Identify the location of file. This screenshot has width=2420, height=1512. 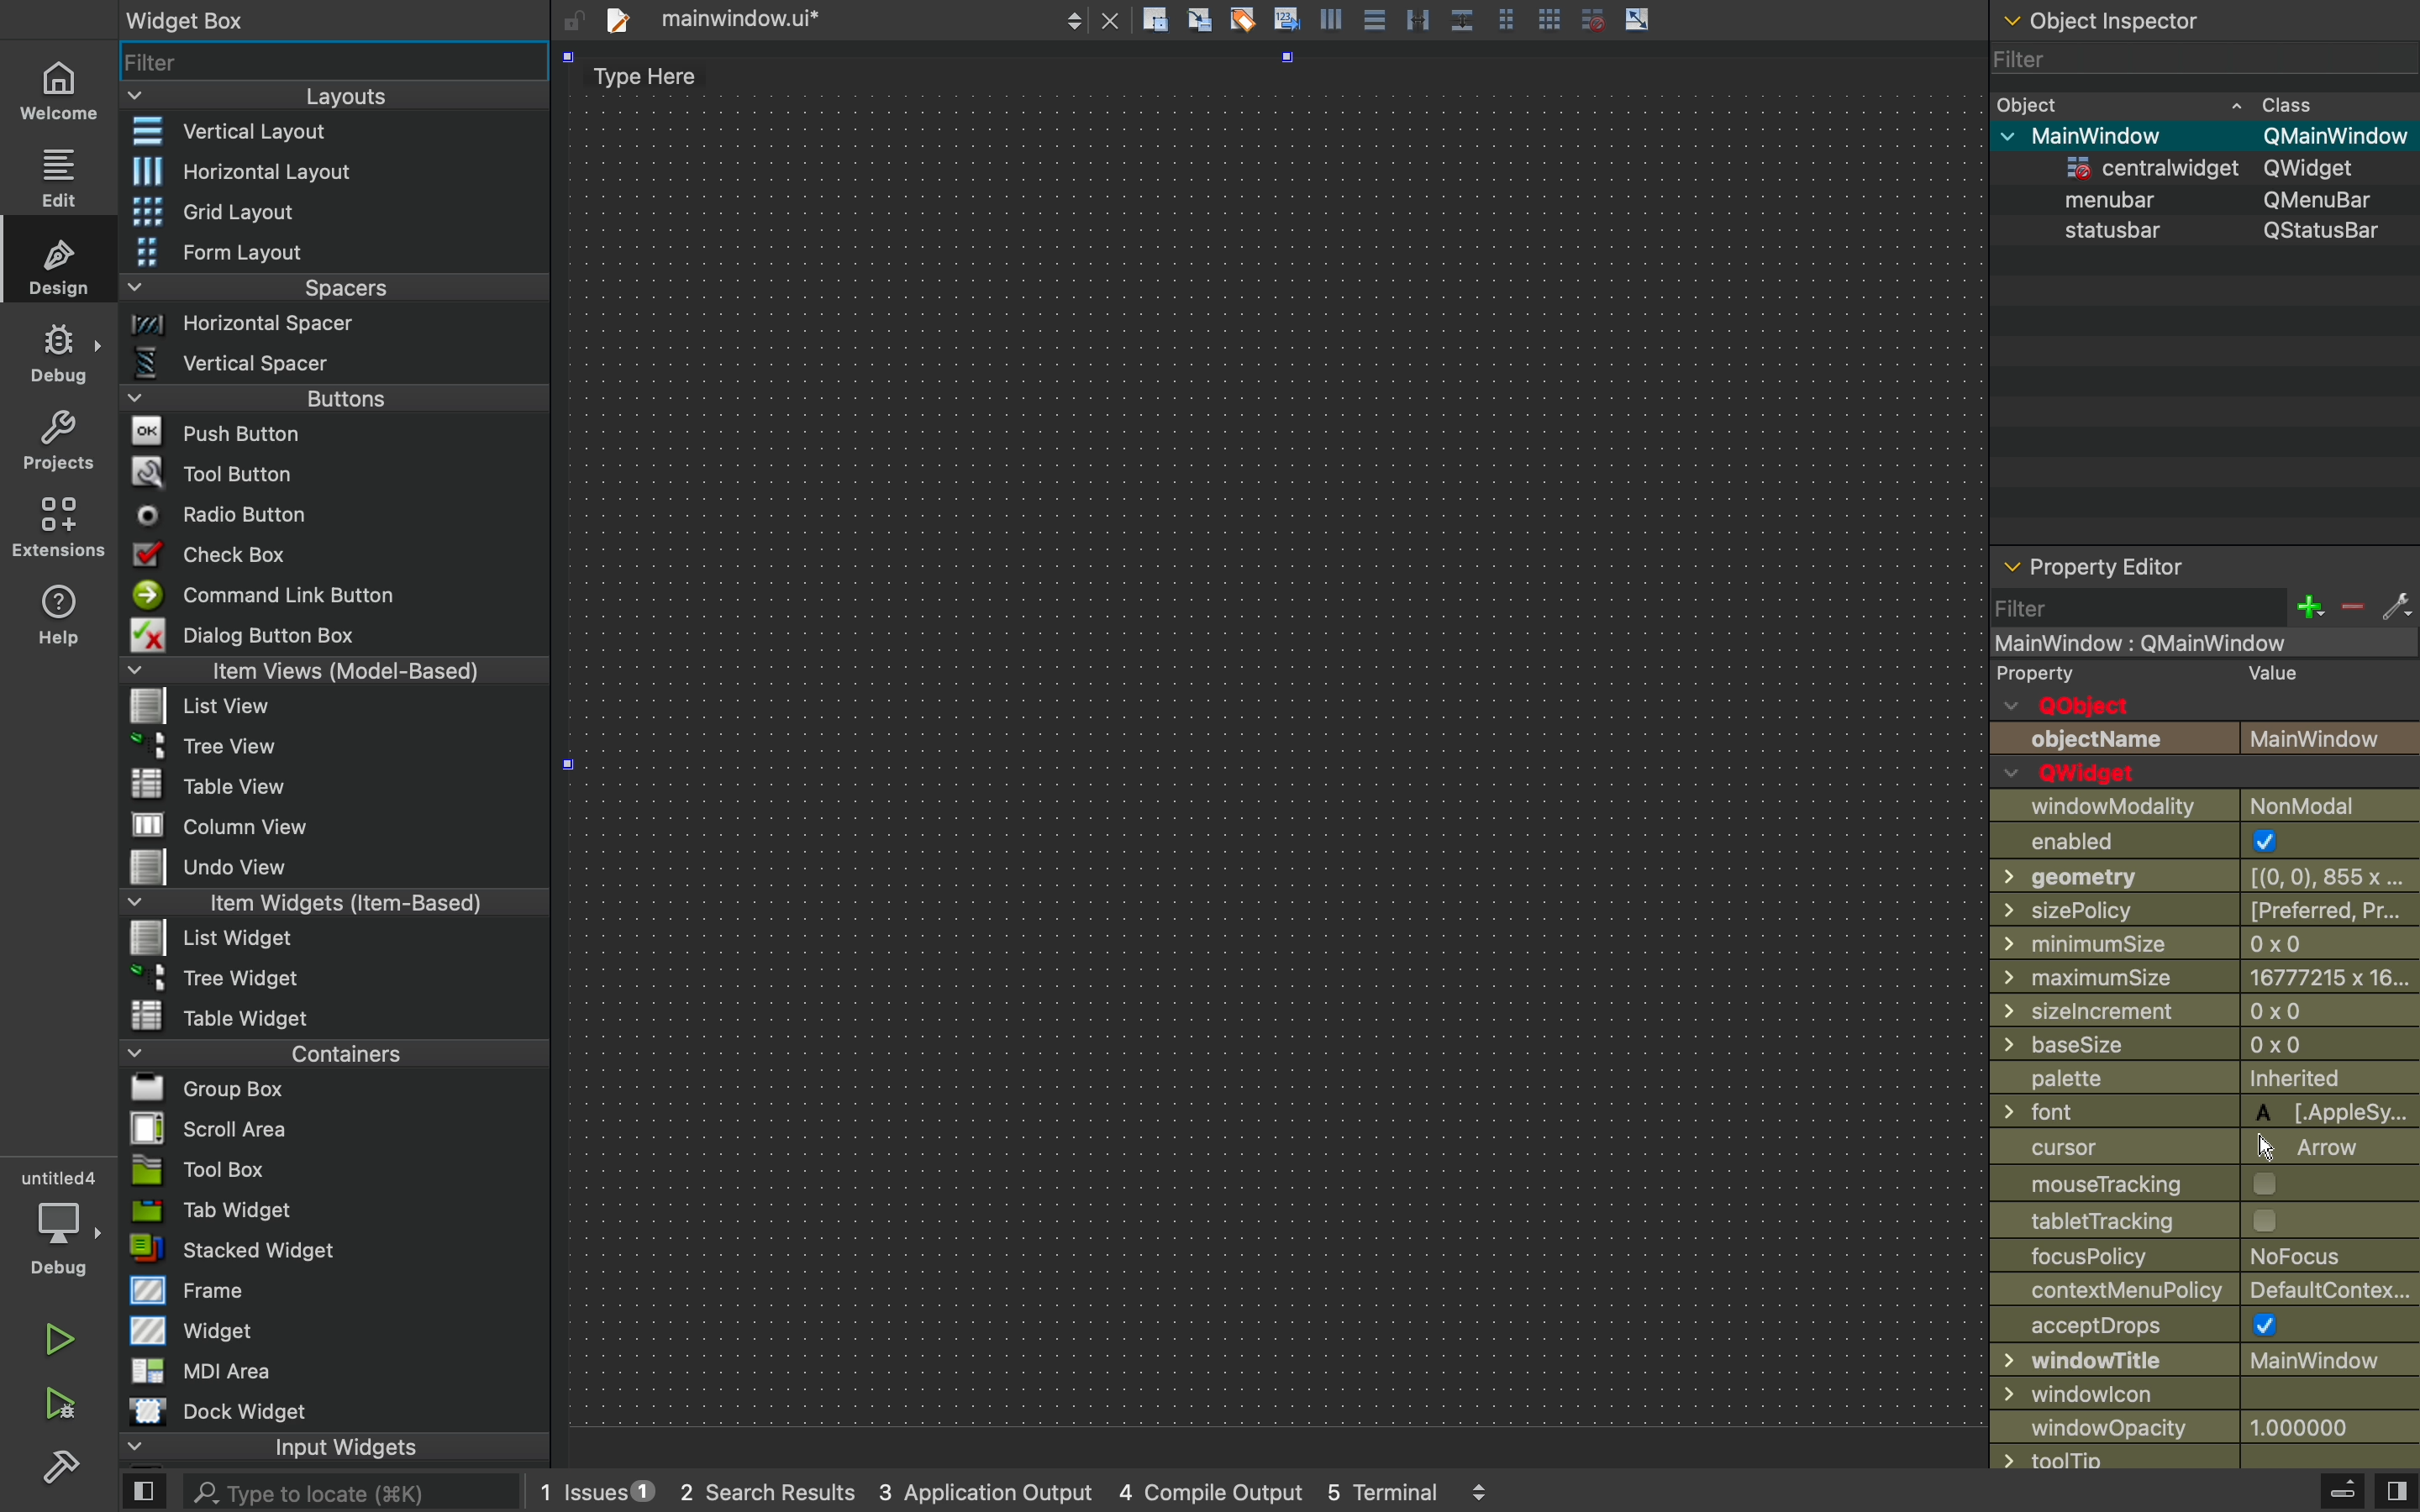
(858, 19).